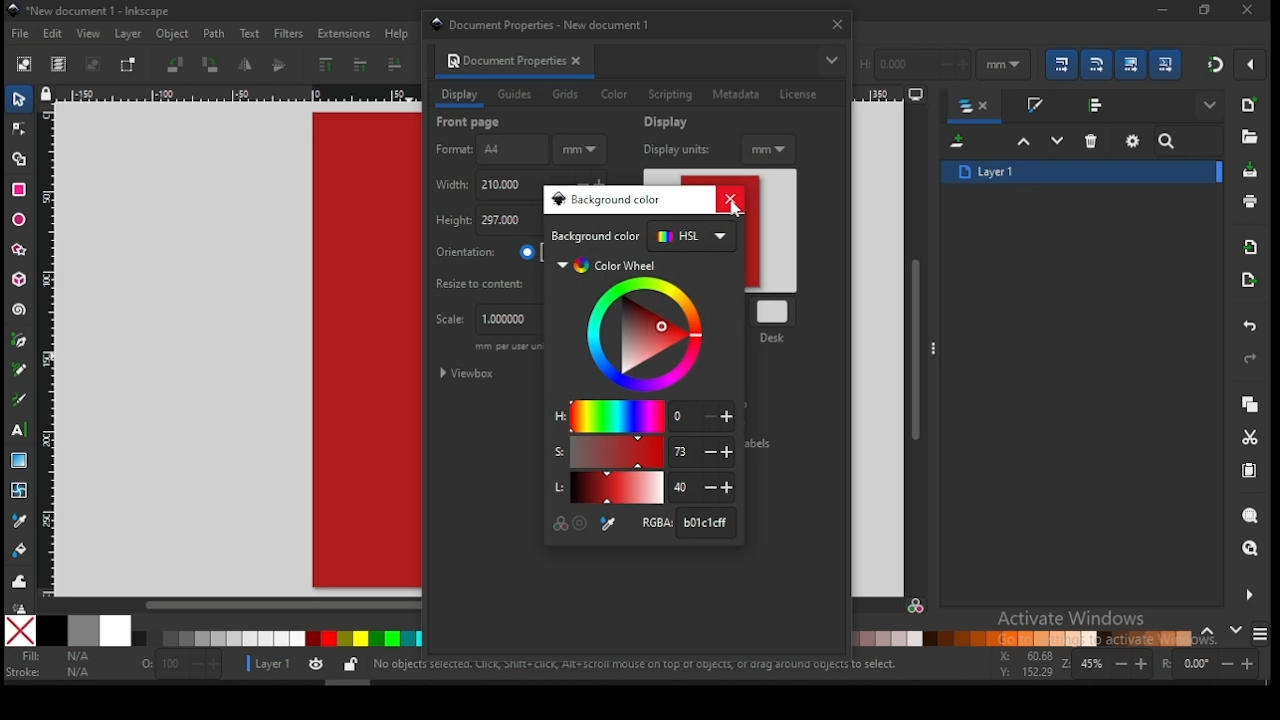 This screenshot has width=1280, height=720. What do you see at coordinates (1248, 10) in the screenshot?
I see `restore` at bounding box center [1248, 10].